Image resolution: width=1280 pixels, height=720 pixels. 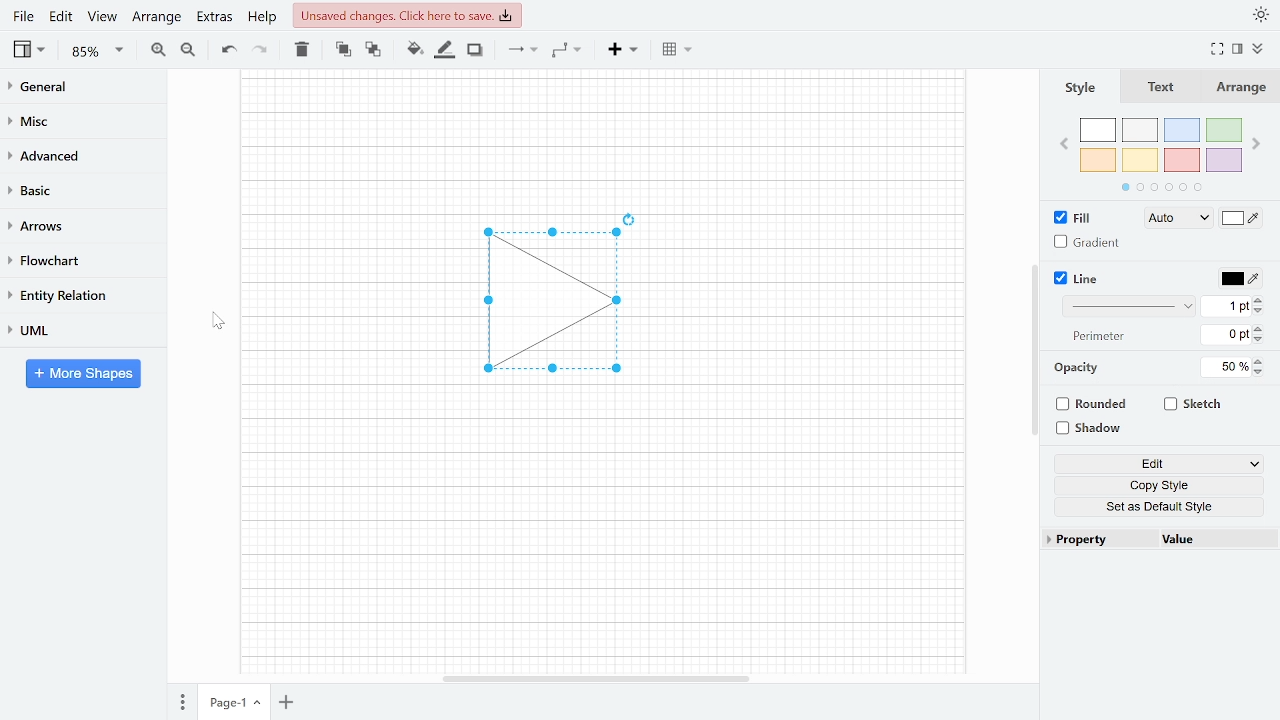 I want to click on ash, so click(x=1142, y=131).